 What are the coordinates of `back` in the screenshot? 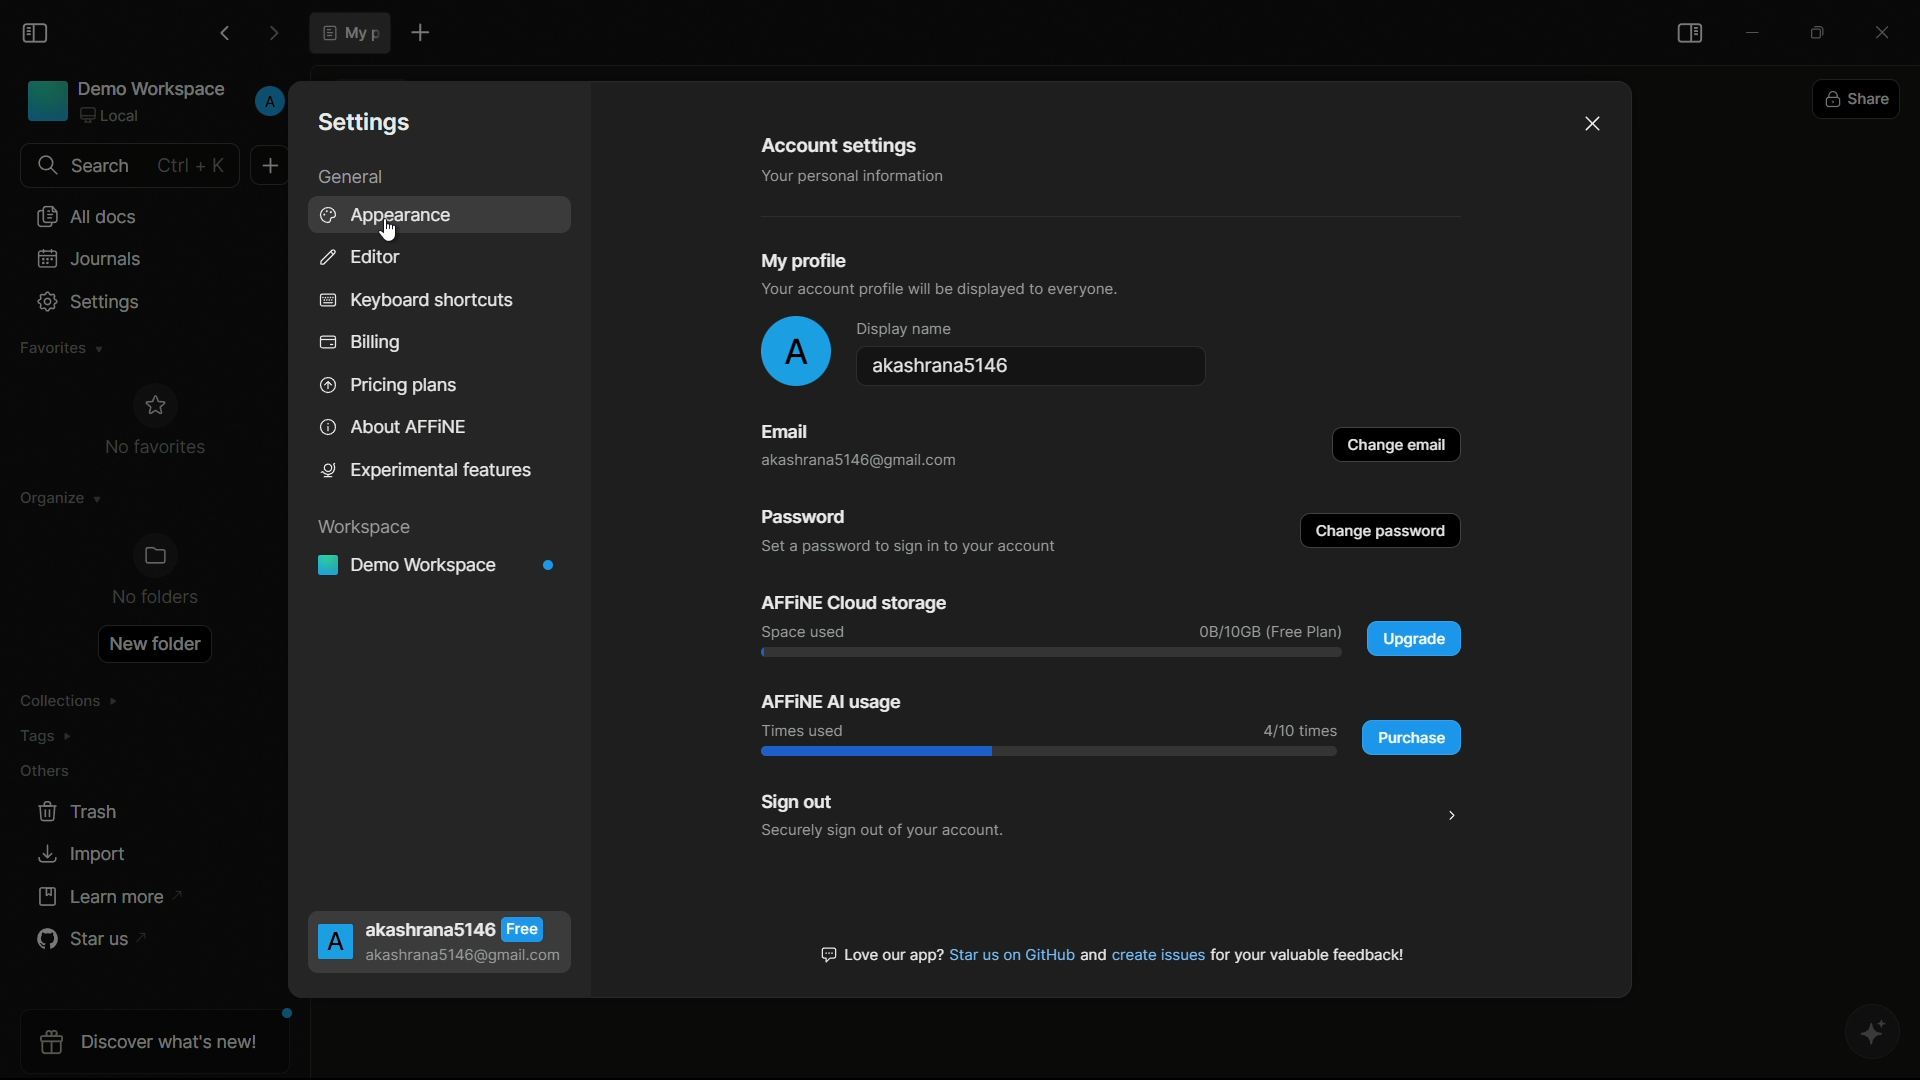 It's located at (224, 34).